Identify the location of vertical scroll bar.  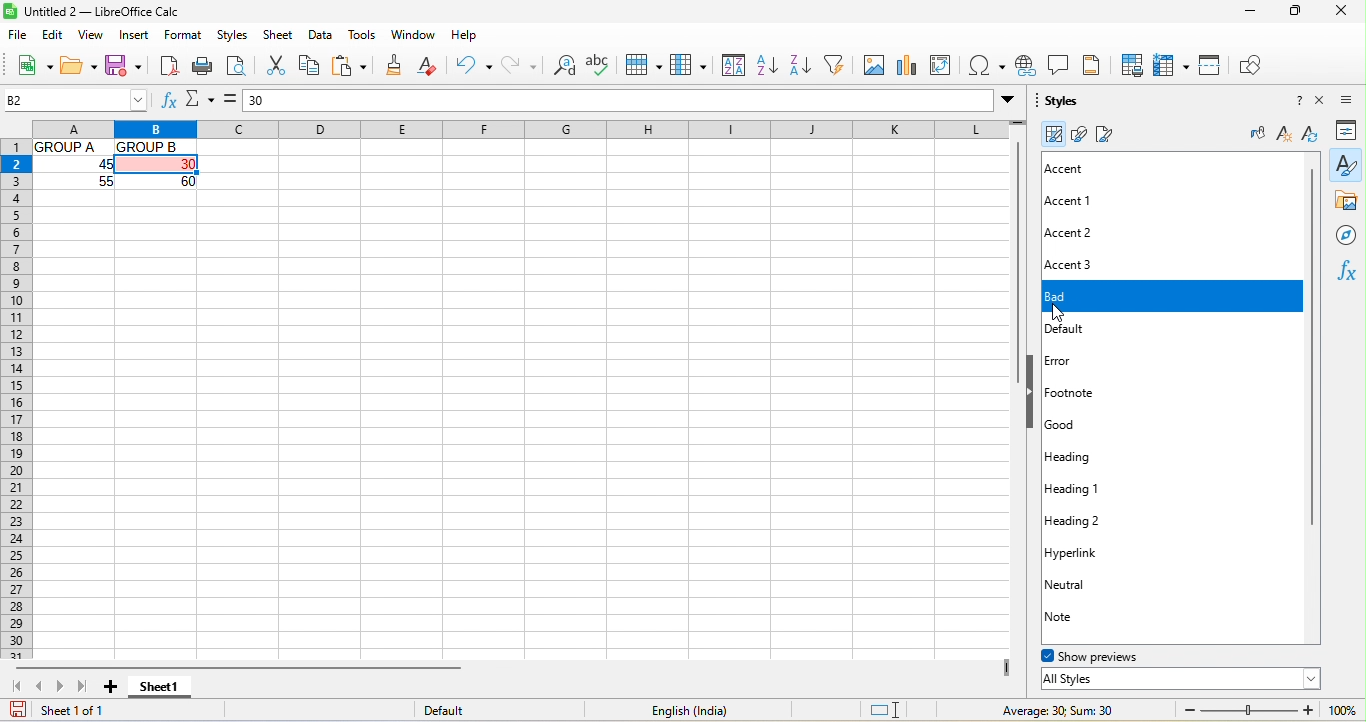
(1015, 270).